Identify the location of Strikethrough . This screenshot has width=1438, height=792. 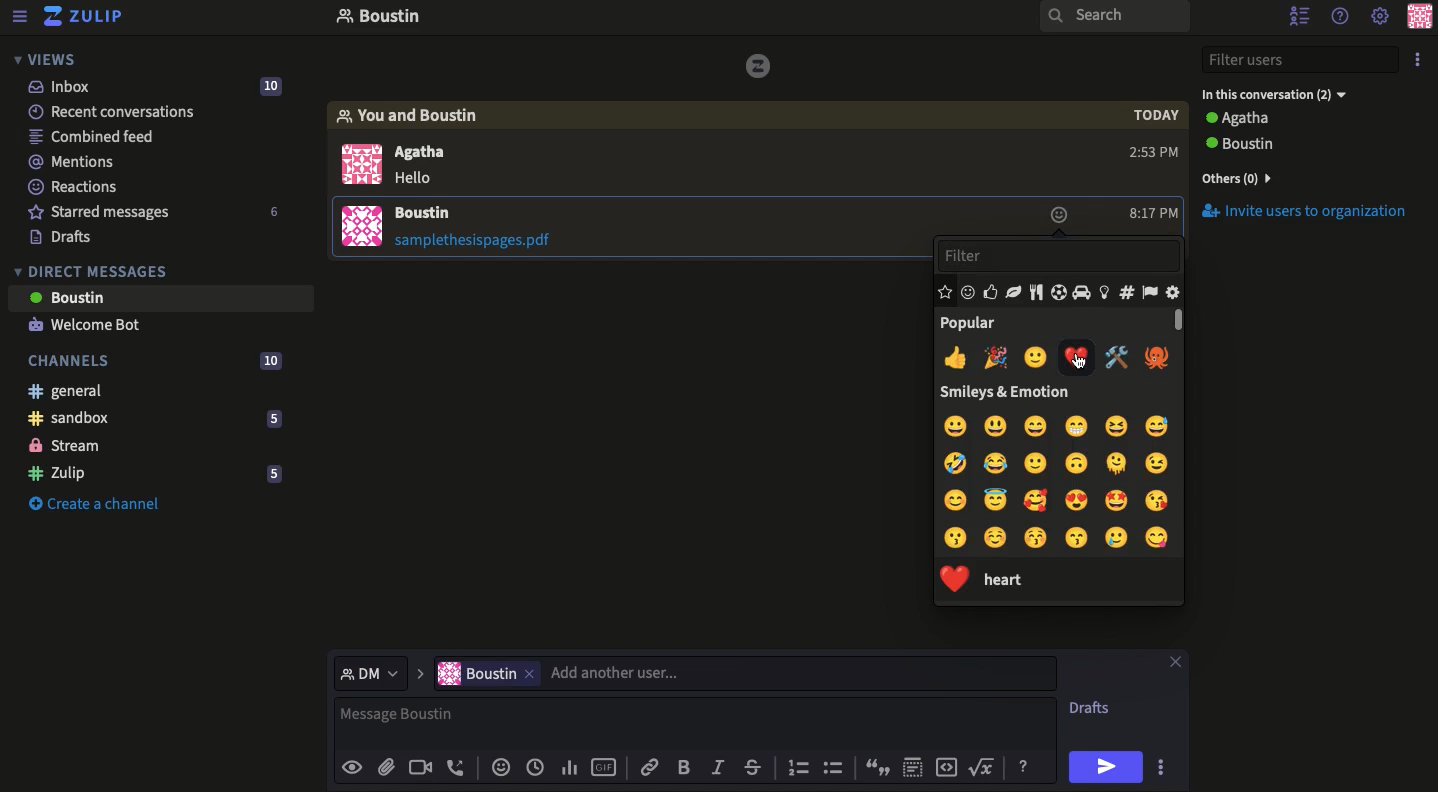
(754, 767).